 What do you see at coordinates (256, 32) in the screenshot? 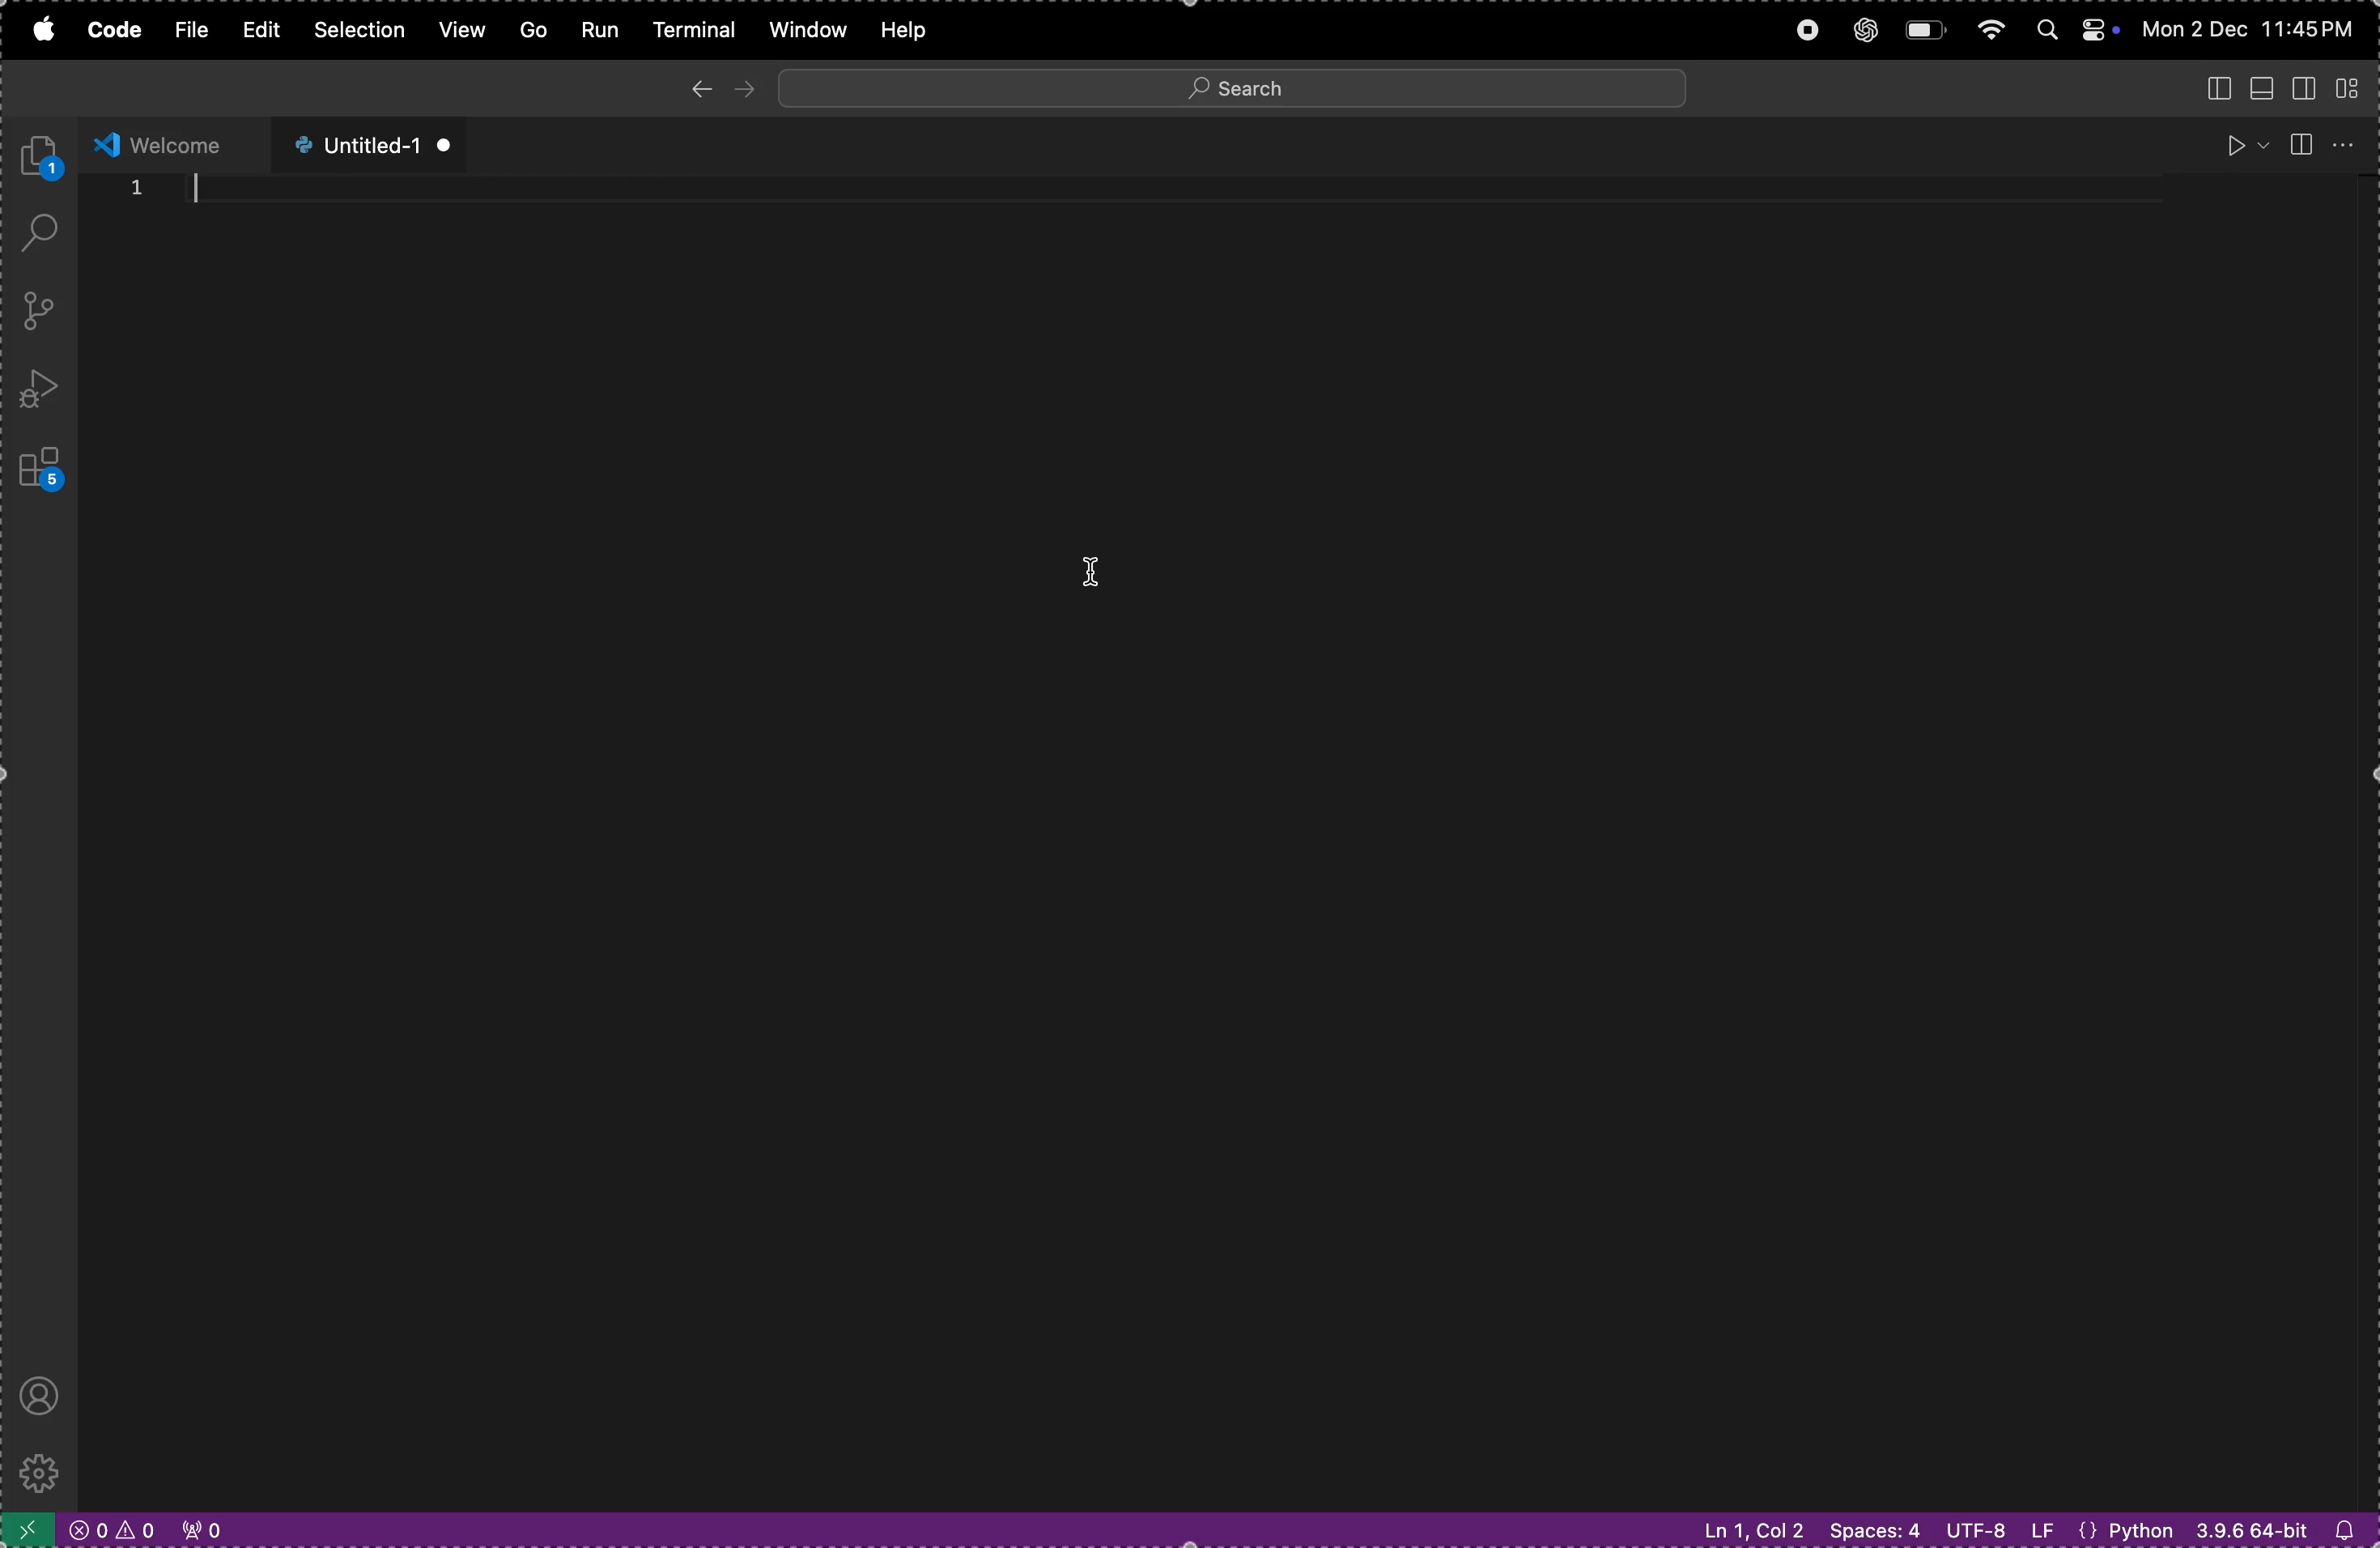
I see `edit` at bounding box center [256, 32].